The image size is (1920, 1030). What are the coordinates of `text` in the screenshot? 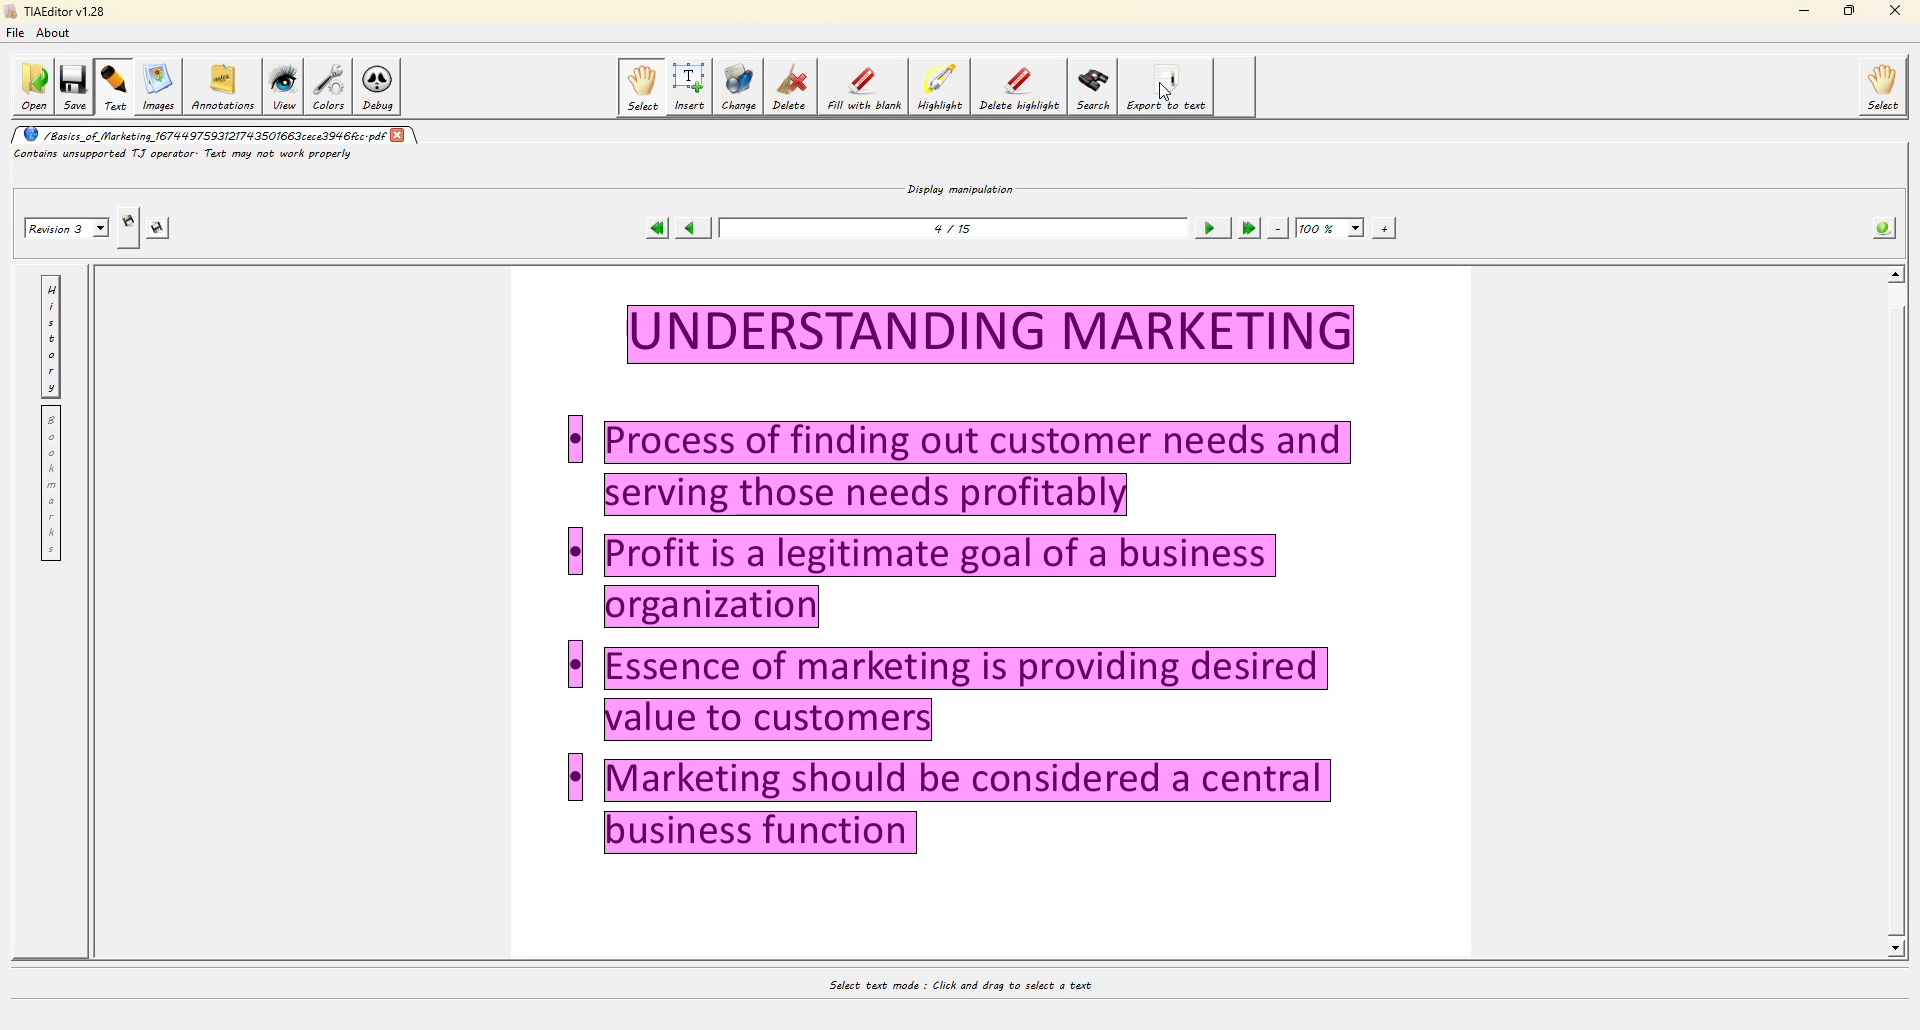 It's located at (117, 90).